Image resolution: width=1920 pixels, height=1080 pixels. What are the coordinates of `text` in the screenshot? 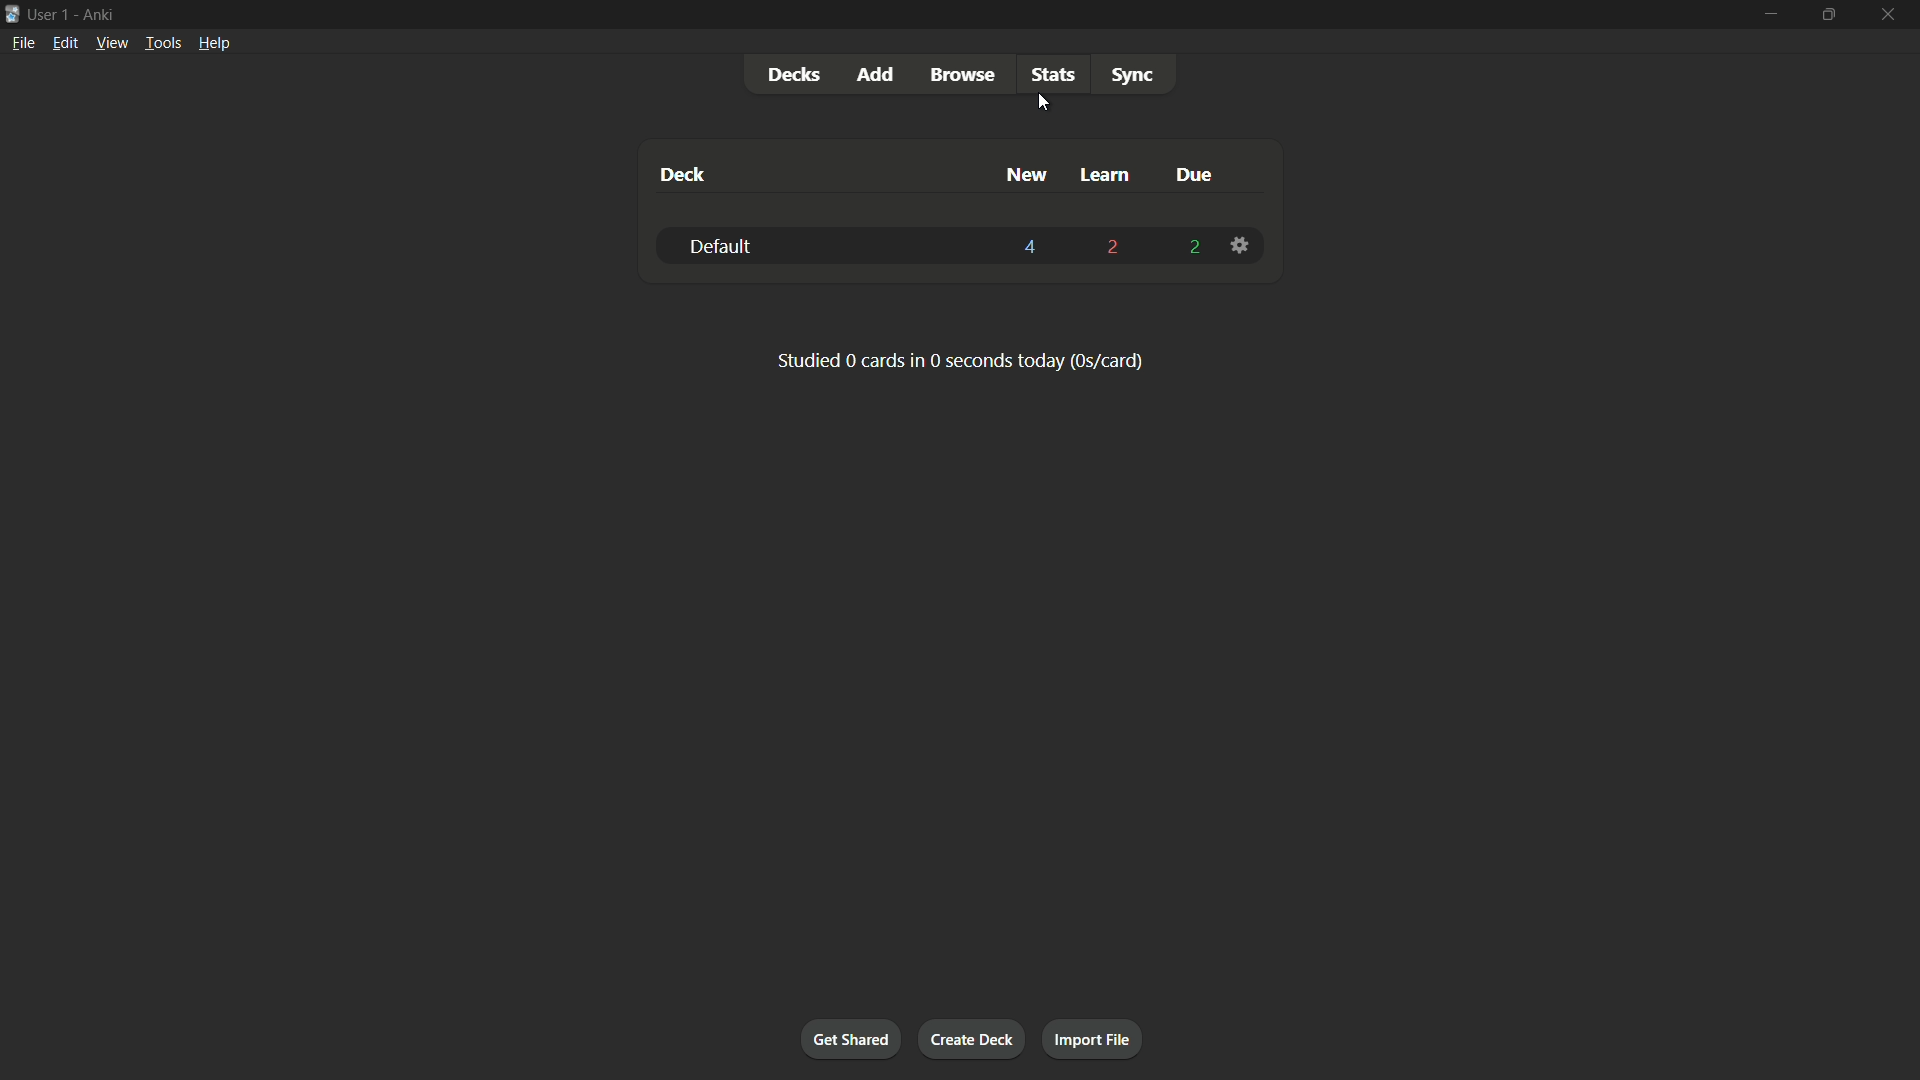 It's located at (958, 360).